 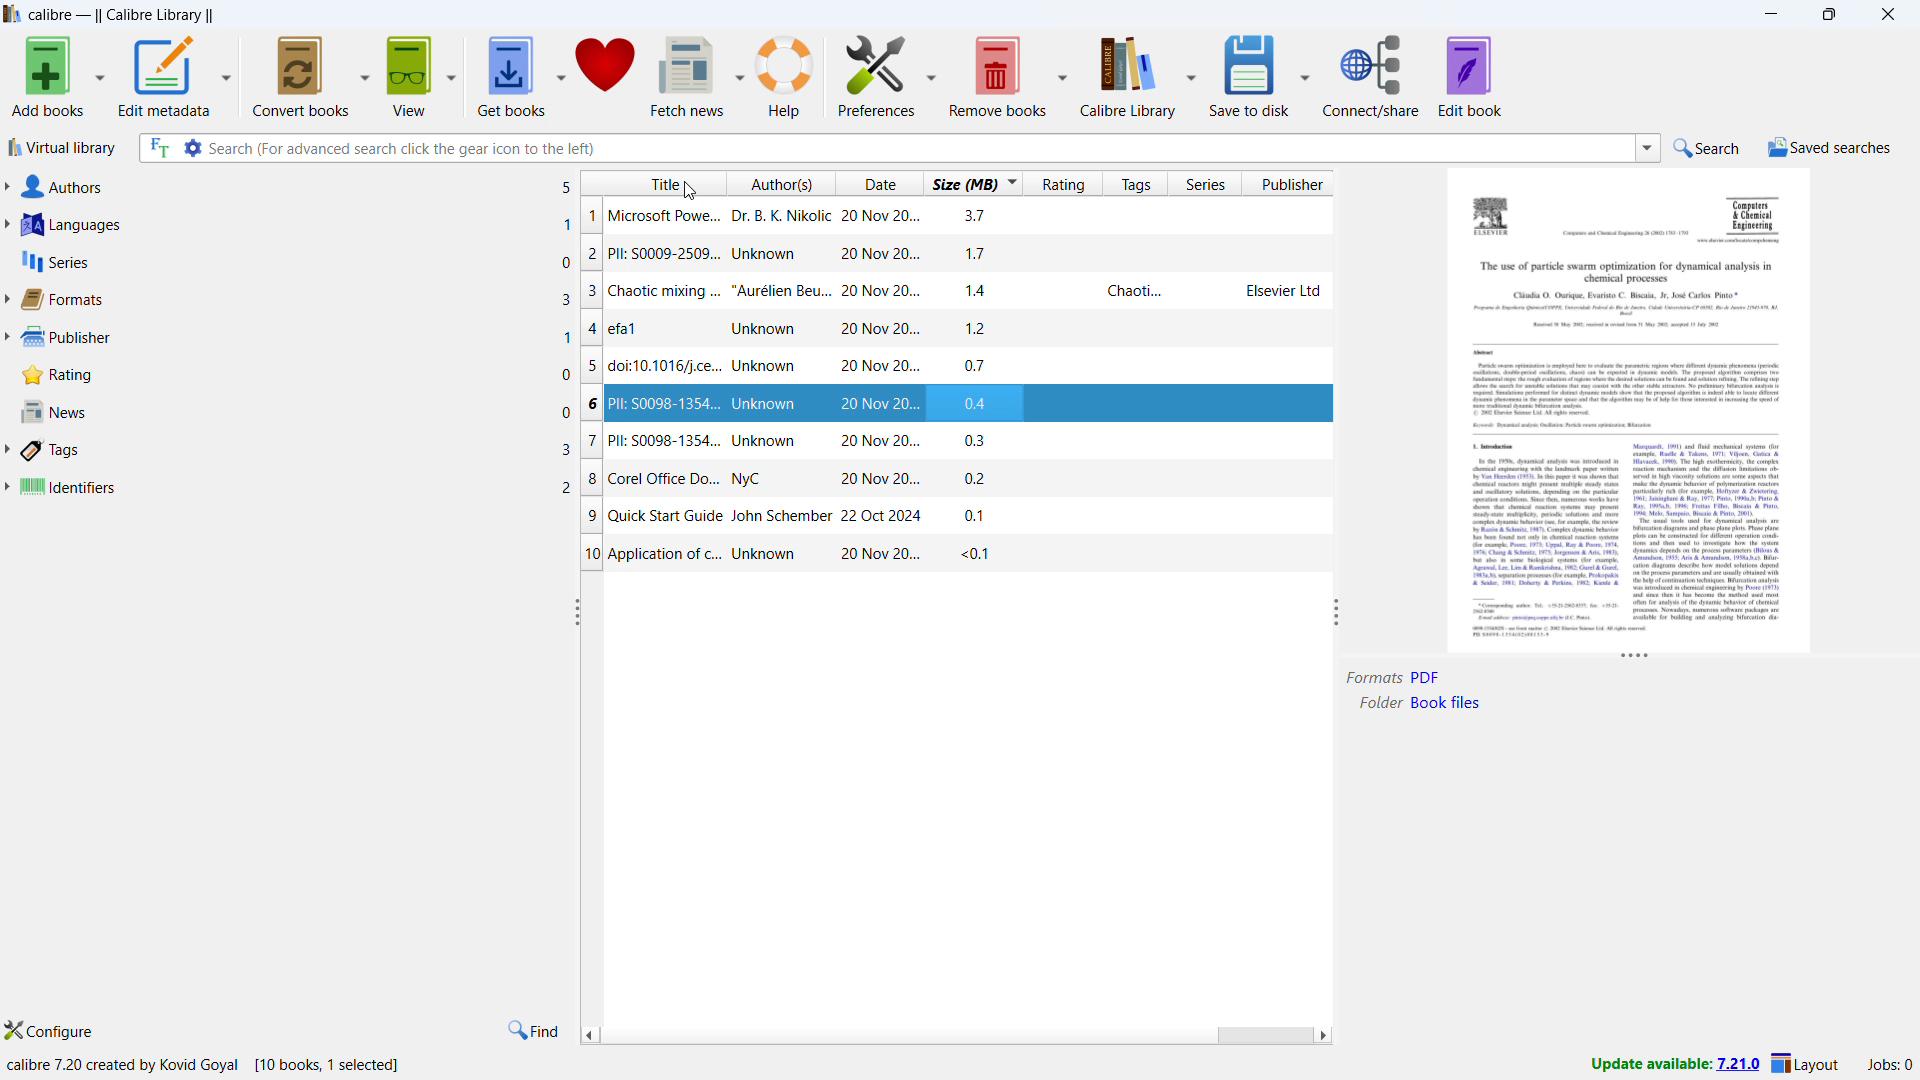 I want to click on Book Files, so click(x=1450, y=704).